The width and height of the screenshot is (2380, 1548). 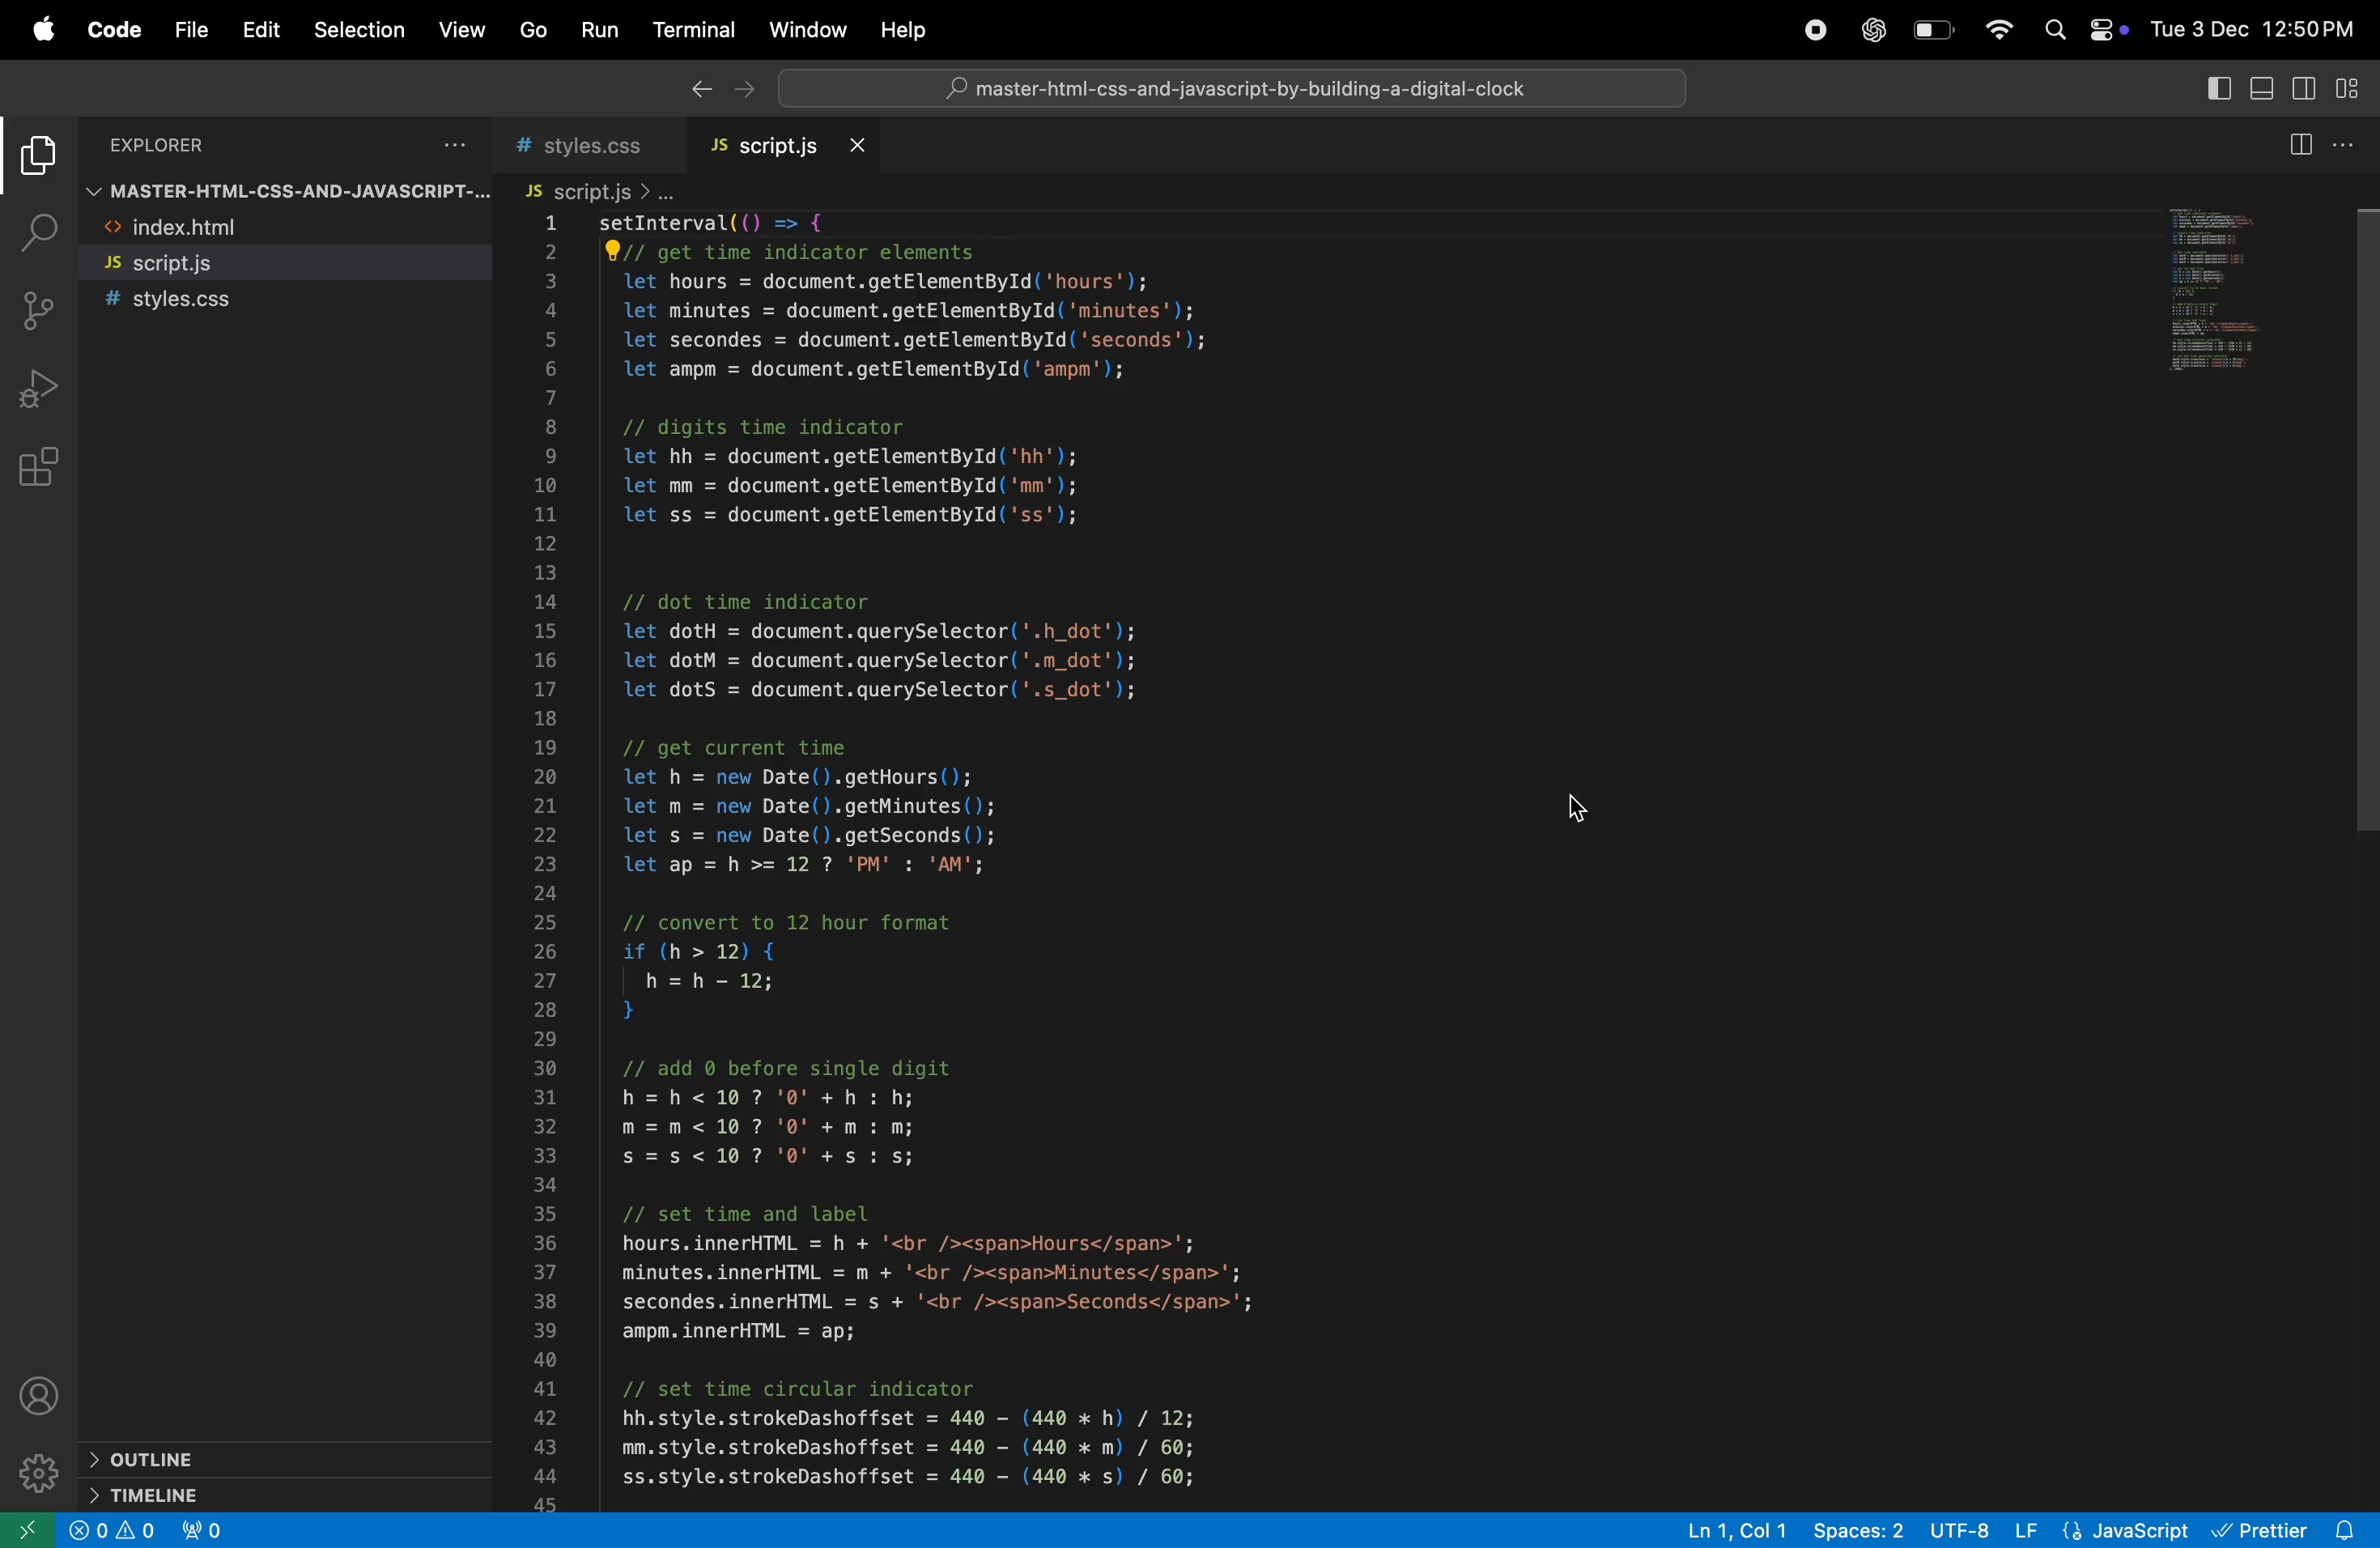 What do you see at coordinates (2001, 25) in the screenshot?
I see `wifi` at bounding box center [2001, 25].